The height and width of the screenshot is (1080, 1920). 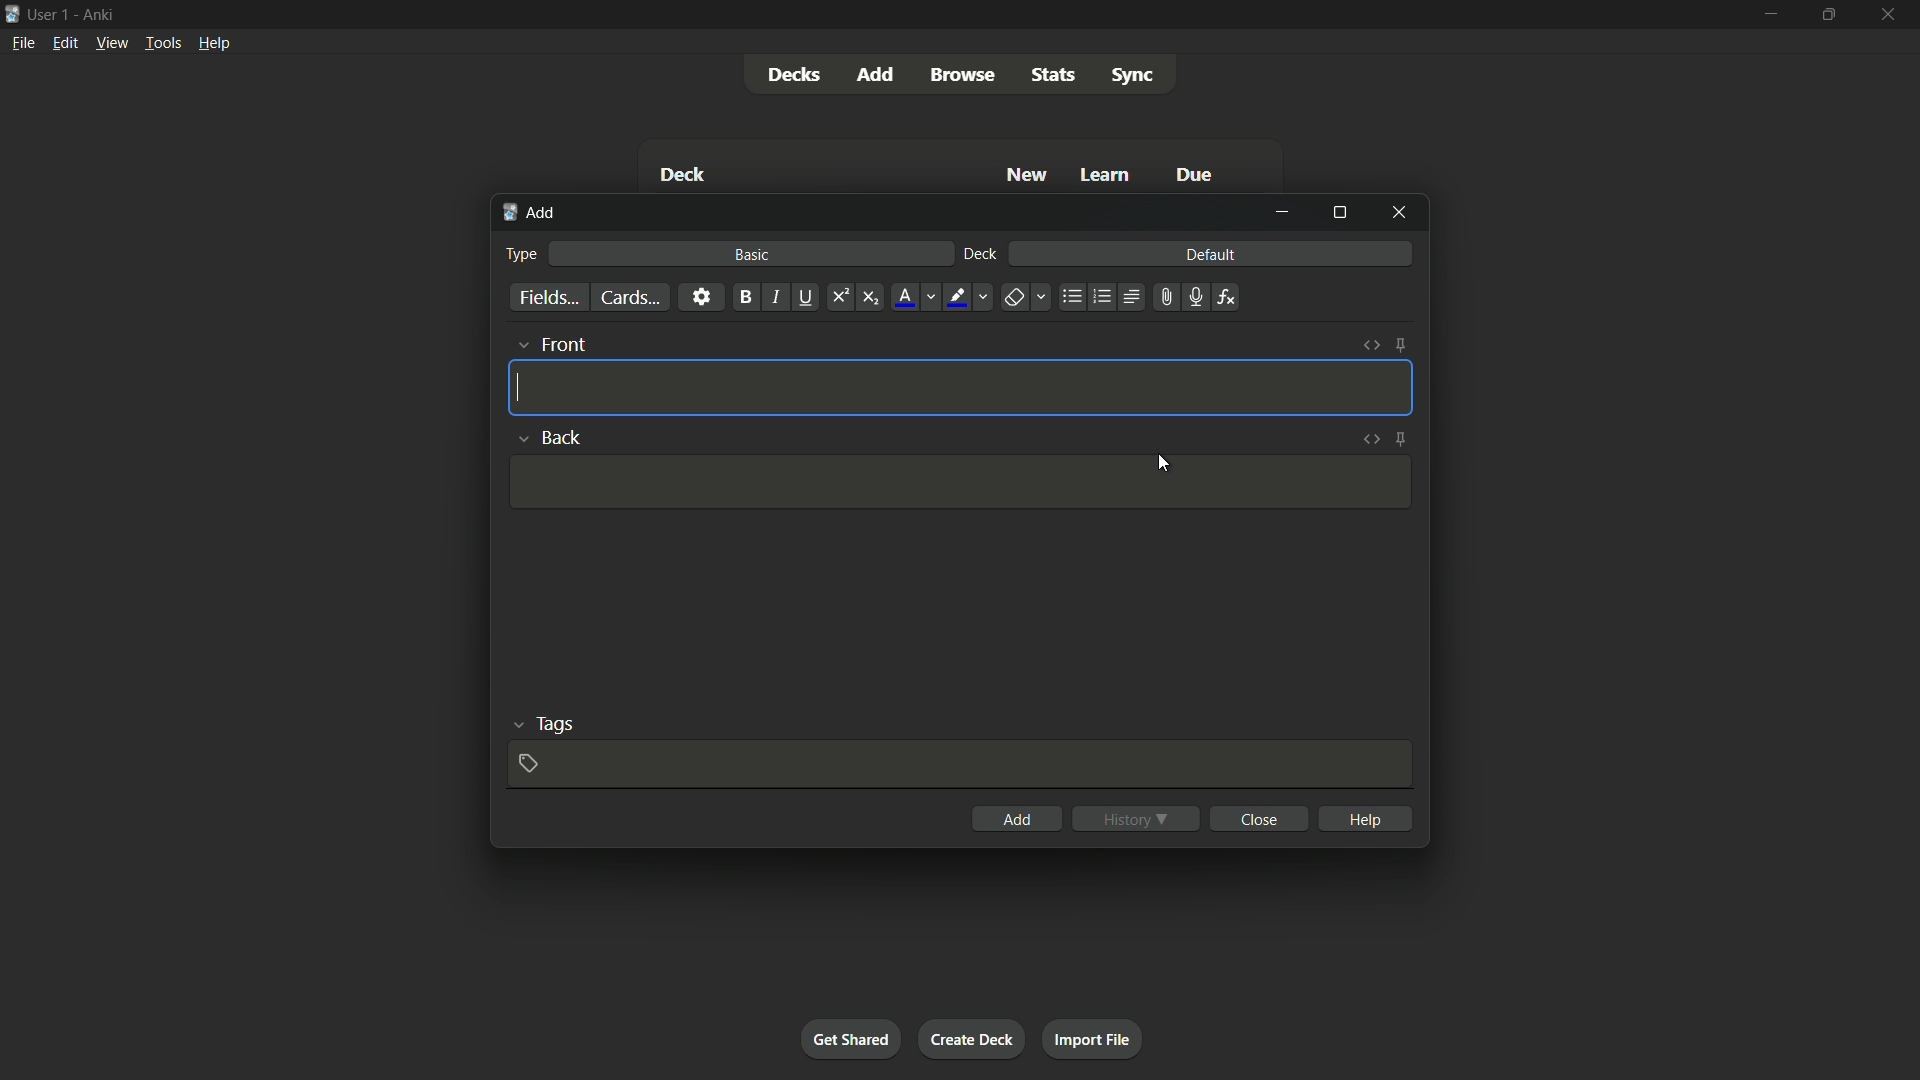 What do you see at coordinates (552, 345) in the screenshot?
I see `front` at bounding box center [552, 345].